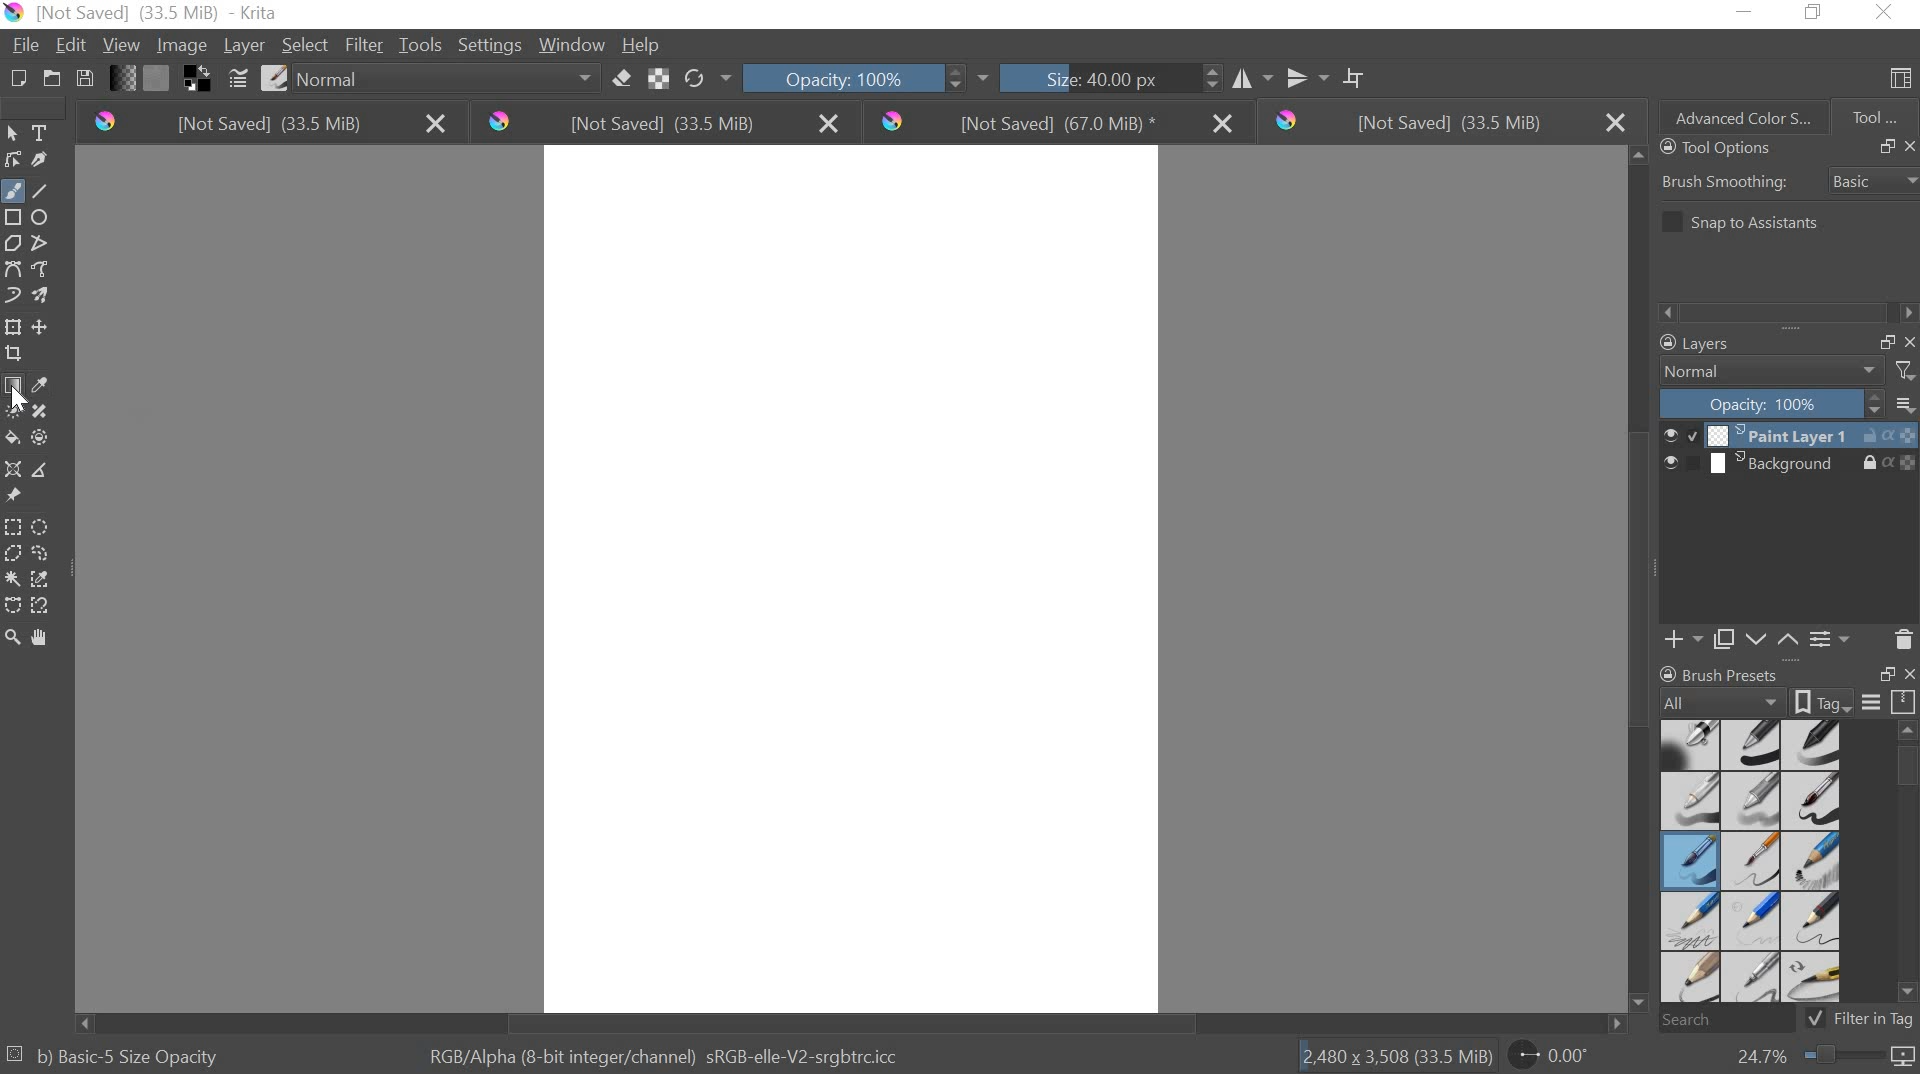 The width and height of the screenshot is (1920, 1074). Describe the element at coordinates (1819, 1059) in the screenshot. I see `ZOOM FACTOR` at that location.